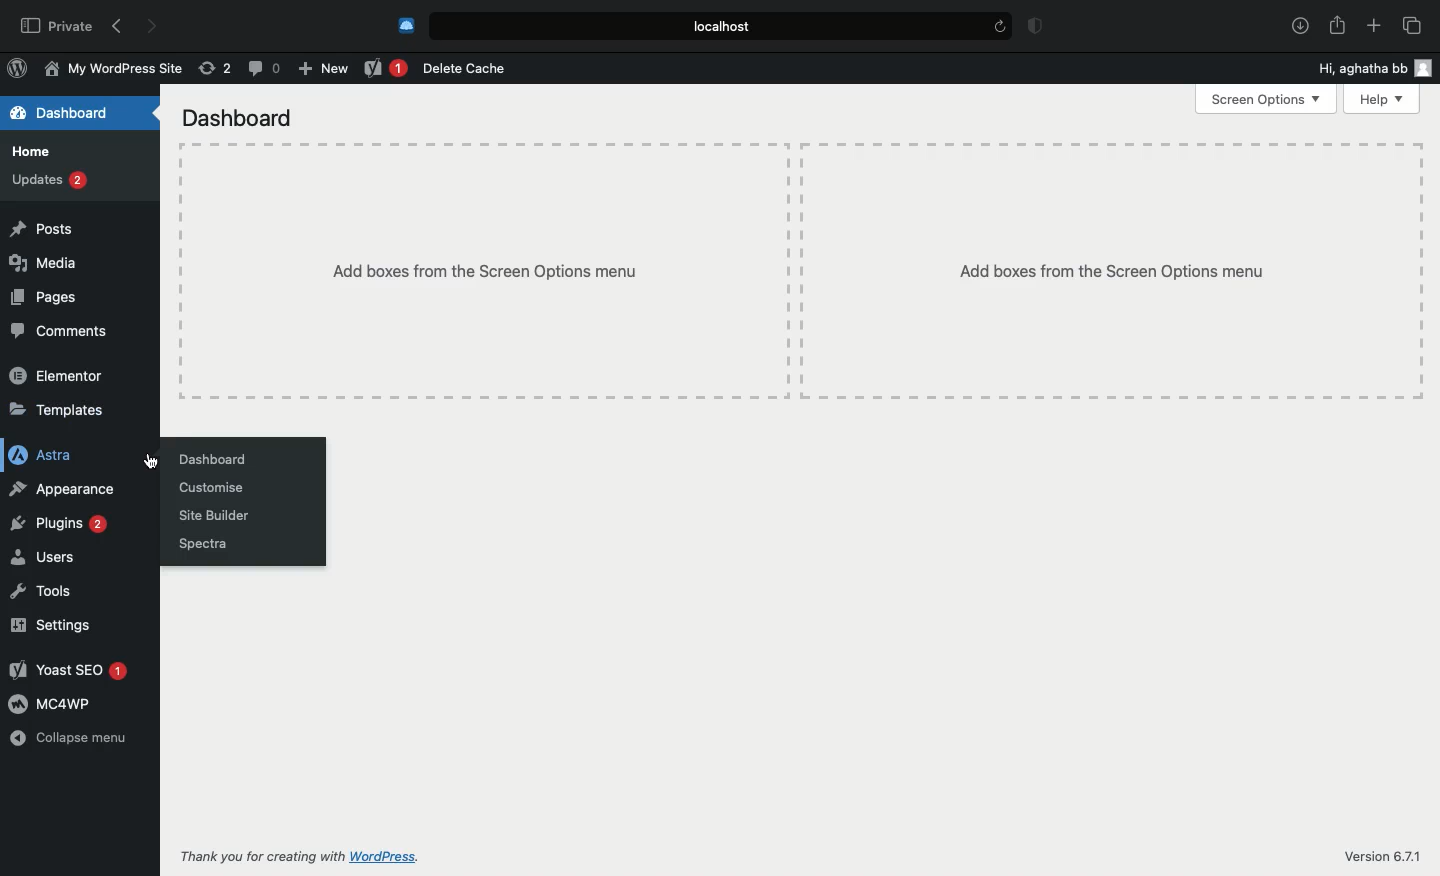 Image resolution: width=1440 pixels, height=876 pixels. What do you see at coordinates (323, 68) in the screenshot?
I see `New` at bounding box center [323, 68].